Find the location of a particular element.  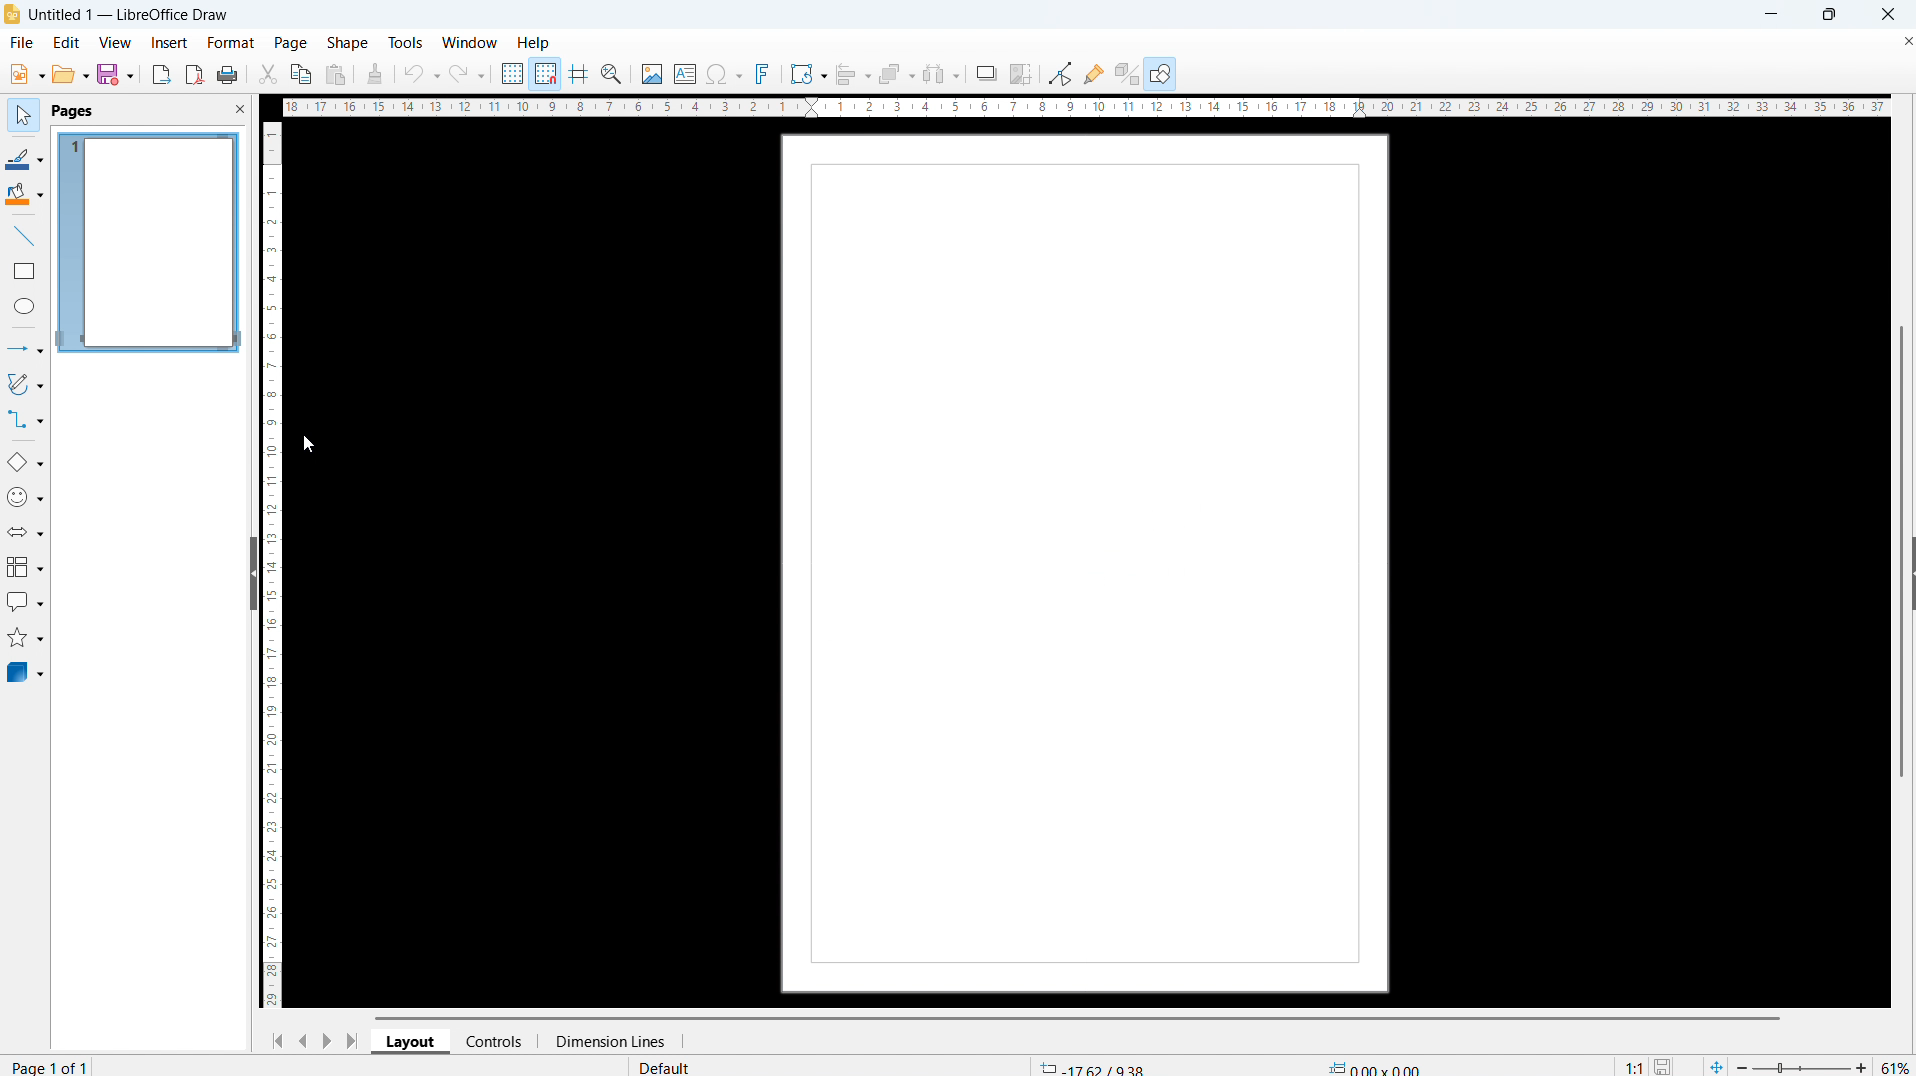

scaling factor is located at coordinates (1634, 1064).